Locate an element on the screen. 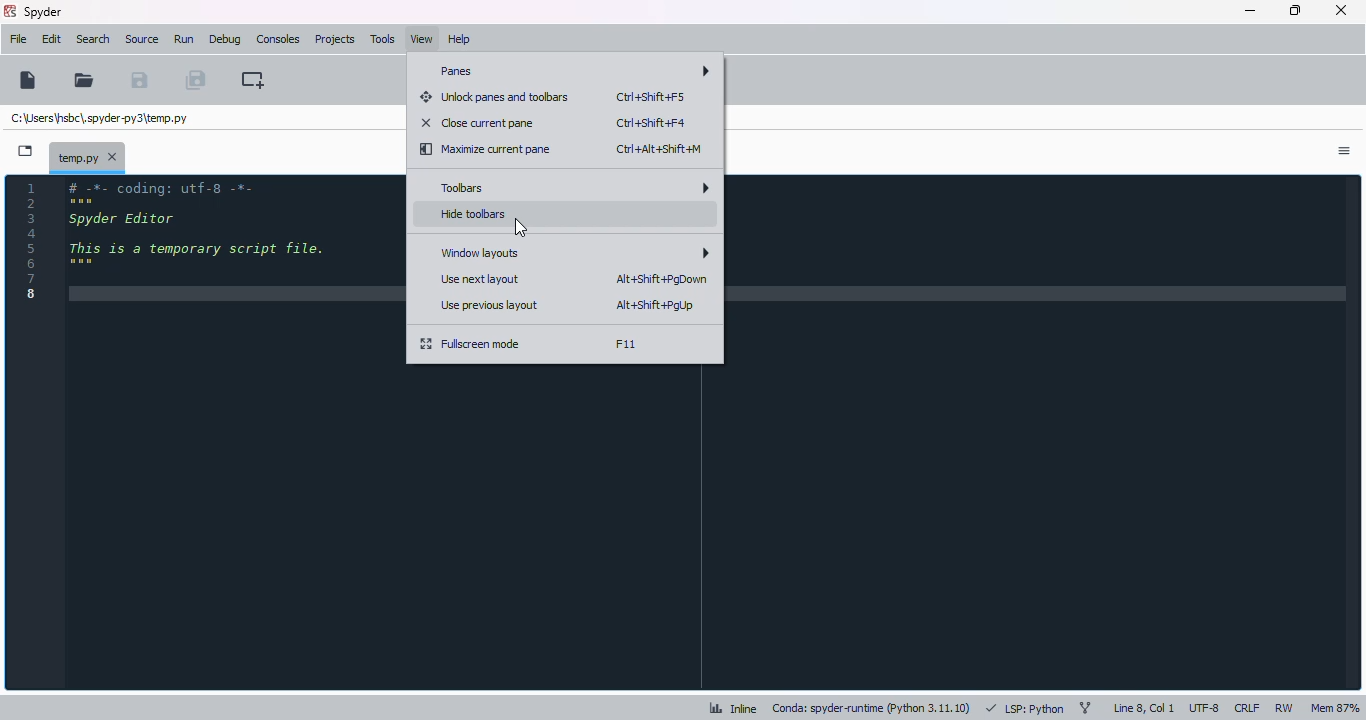 The image size is (1366, 720). tools is located at coordinates (381, 39).